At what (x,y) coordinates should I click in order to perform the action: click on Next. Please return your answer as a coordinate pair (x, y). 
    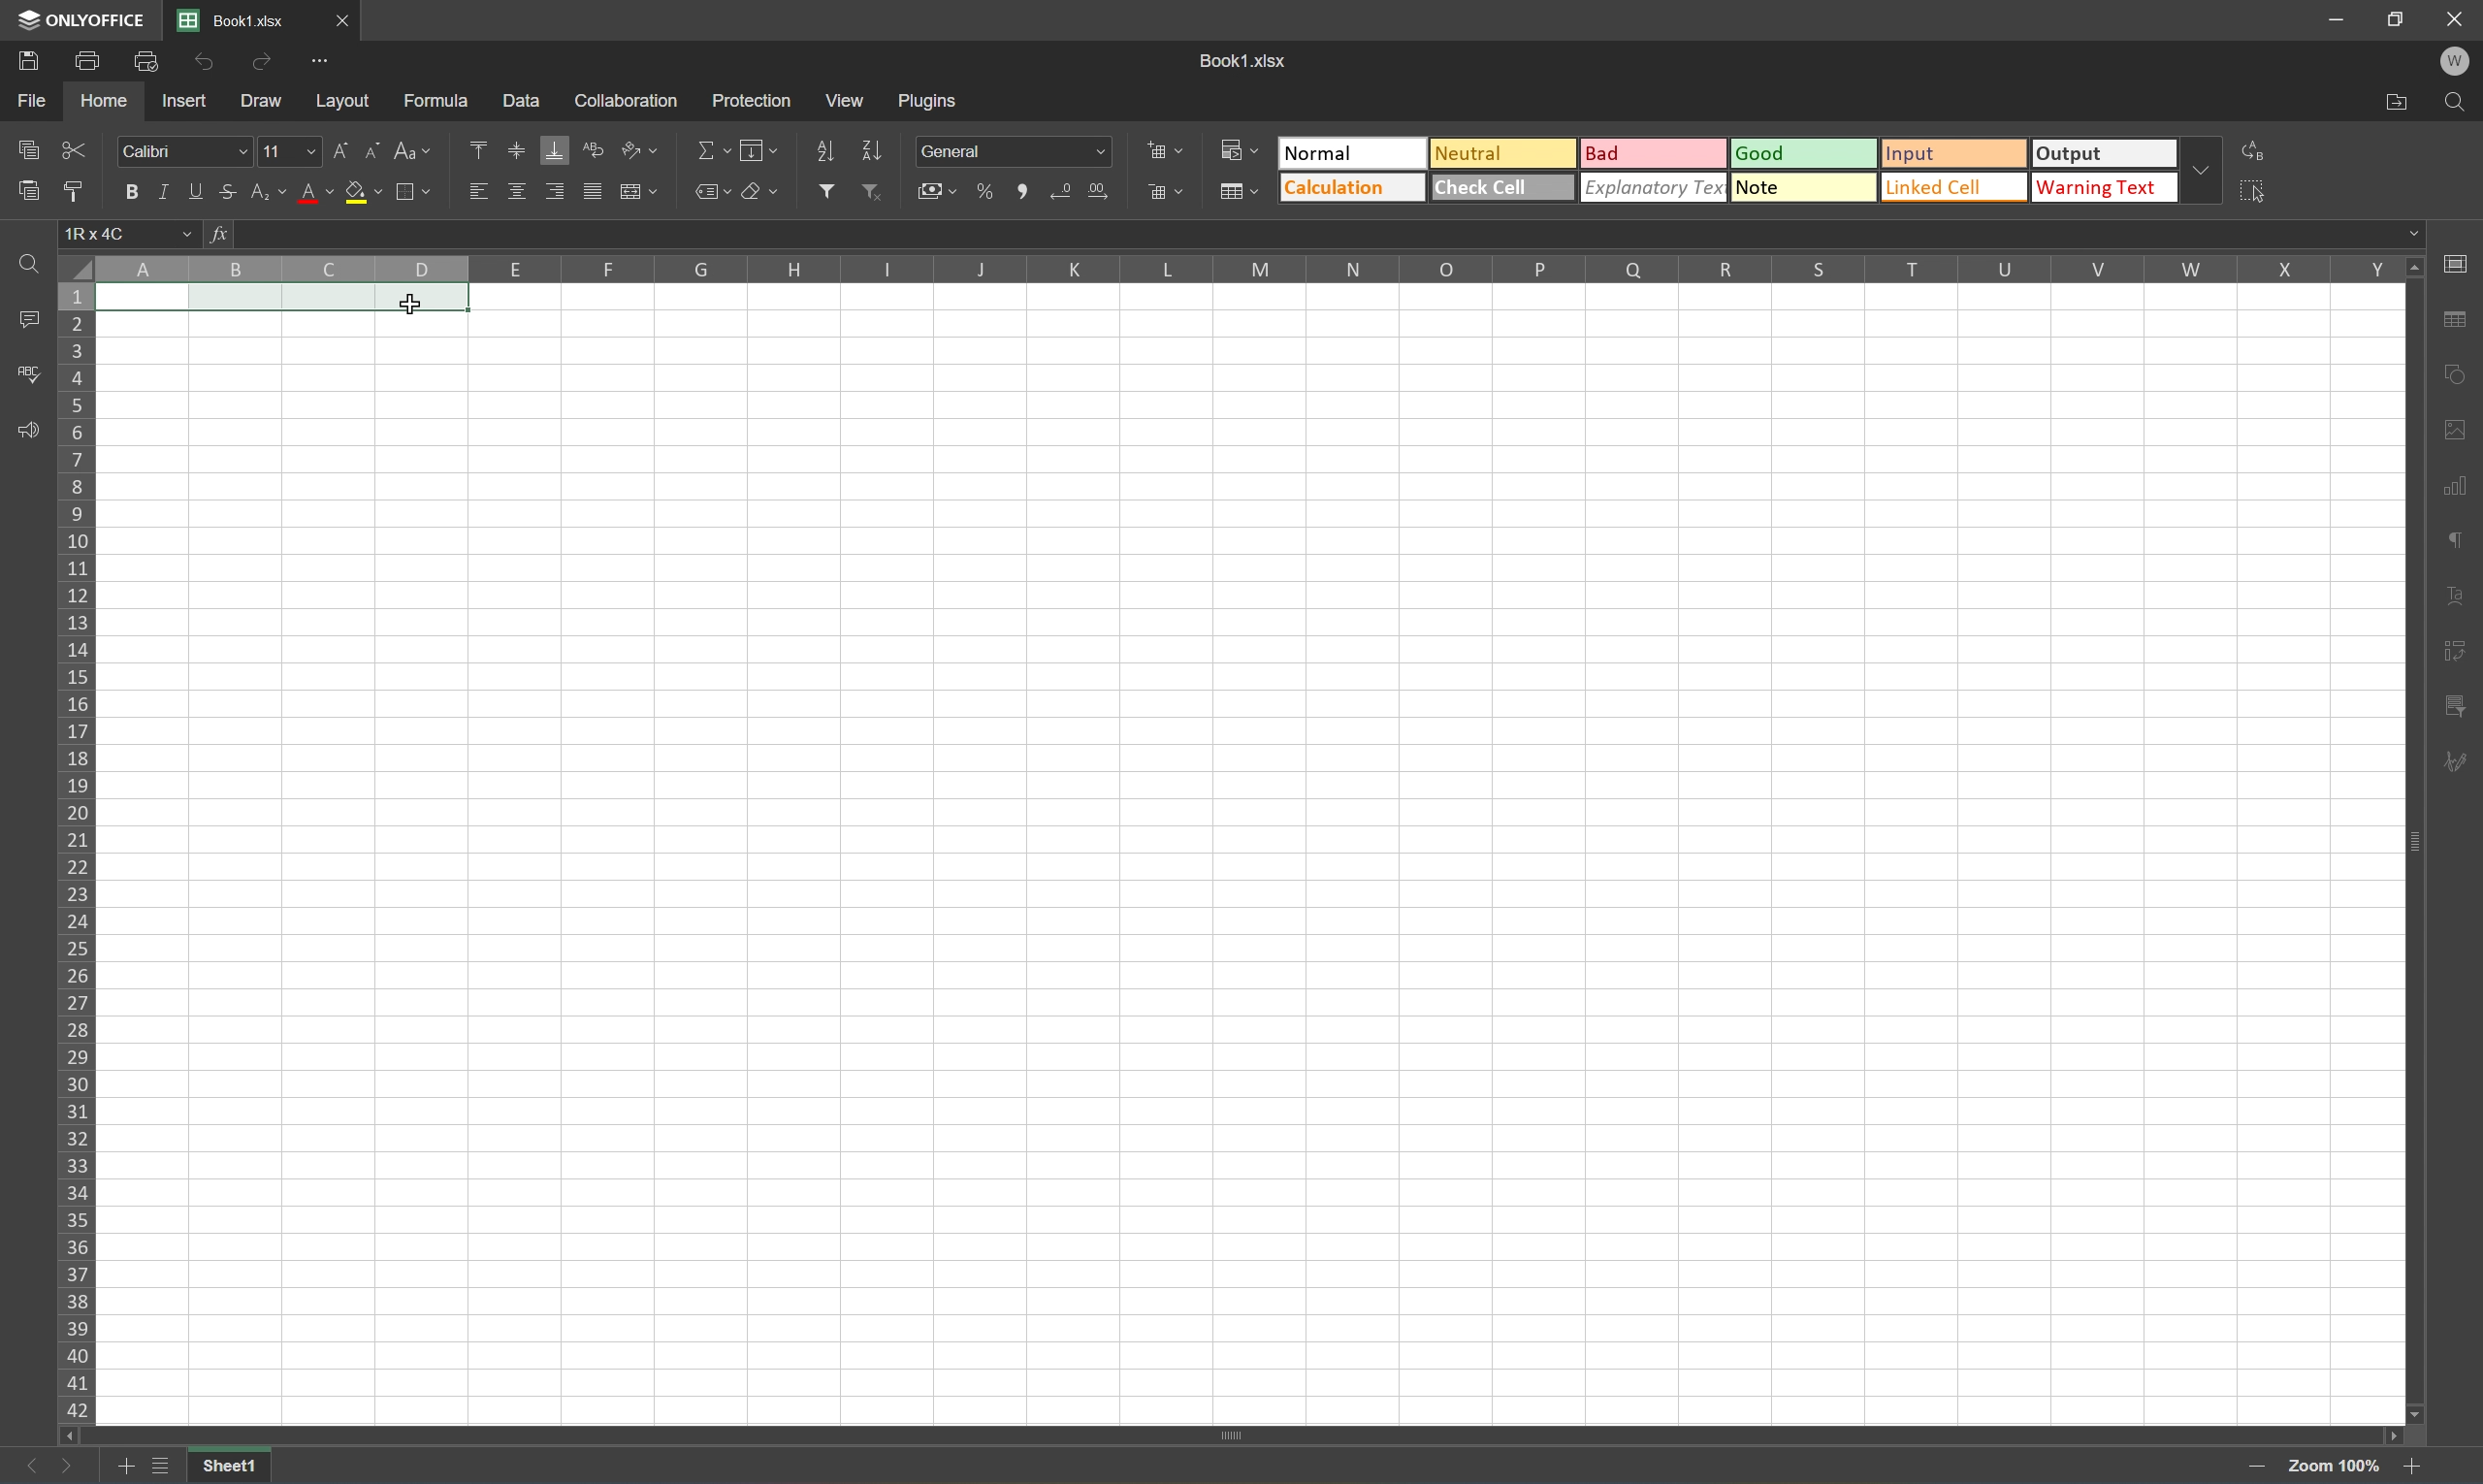
    Looking at the image, I should click on (69, 1467).